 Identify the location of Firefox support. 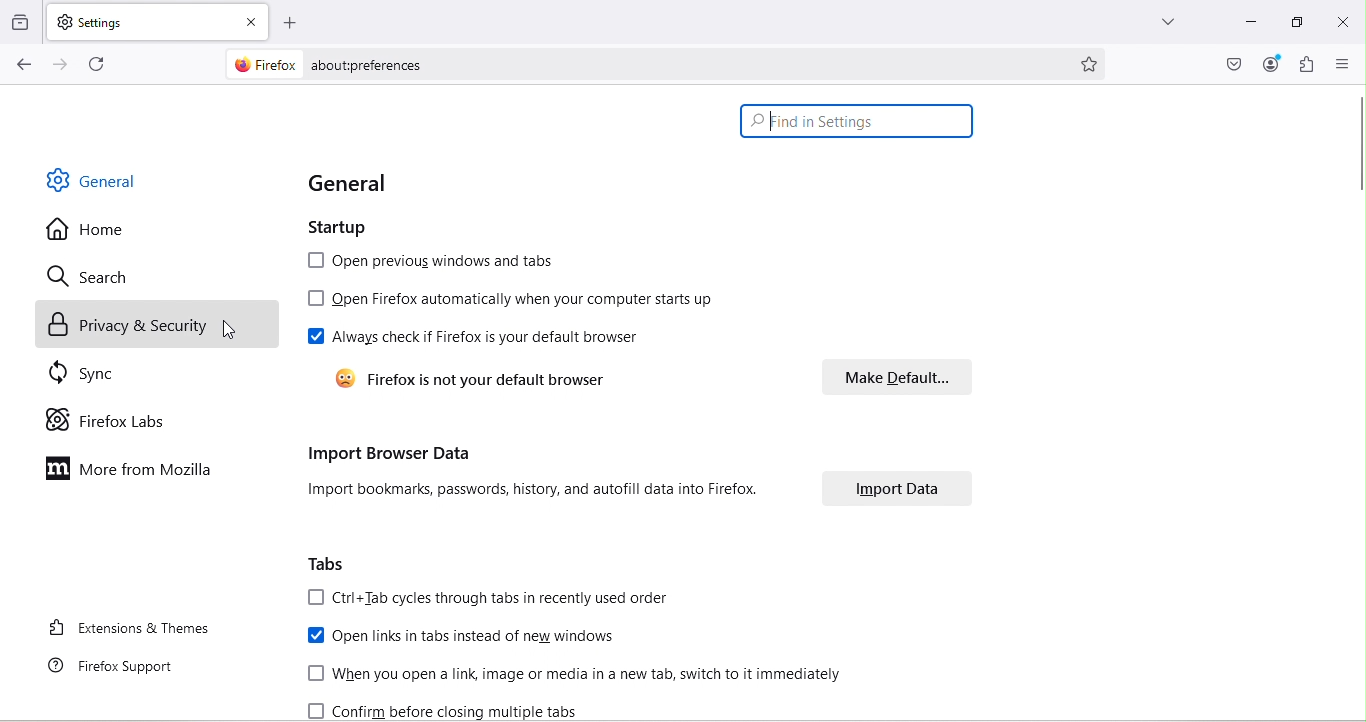
(119, 667).